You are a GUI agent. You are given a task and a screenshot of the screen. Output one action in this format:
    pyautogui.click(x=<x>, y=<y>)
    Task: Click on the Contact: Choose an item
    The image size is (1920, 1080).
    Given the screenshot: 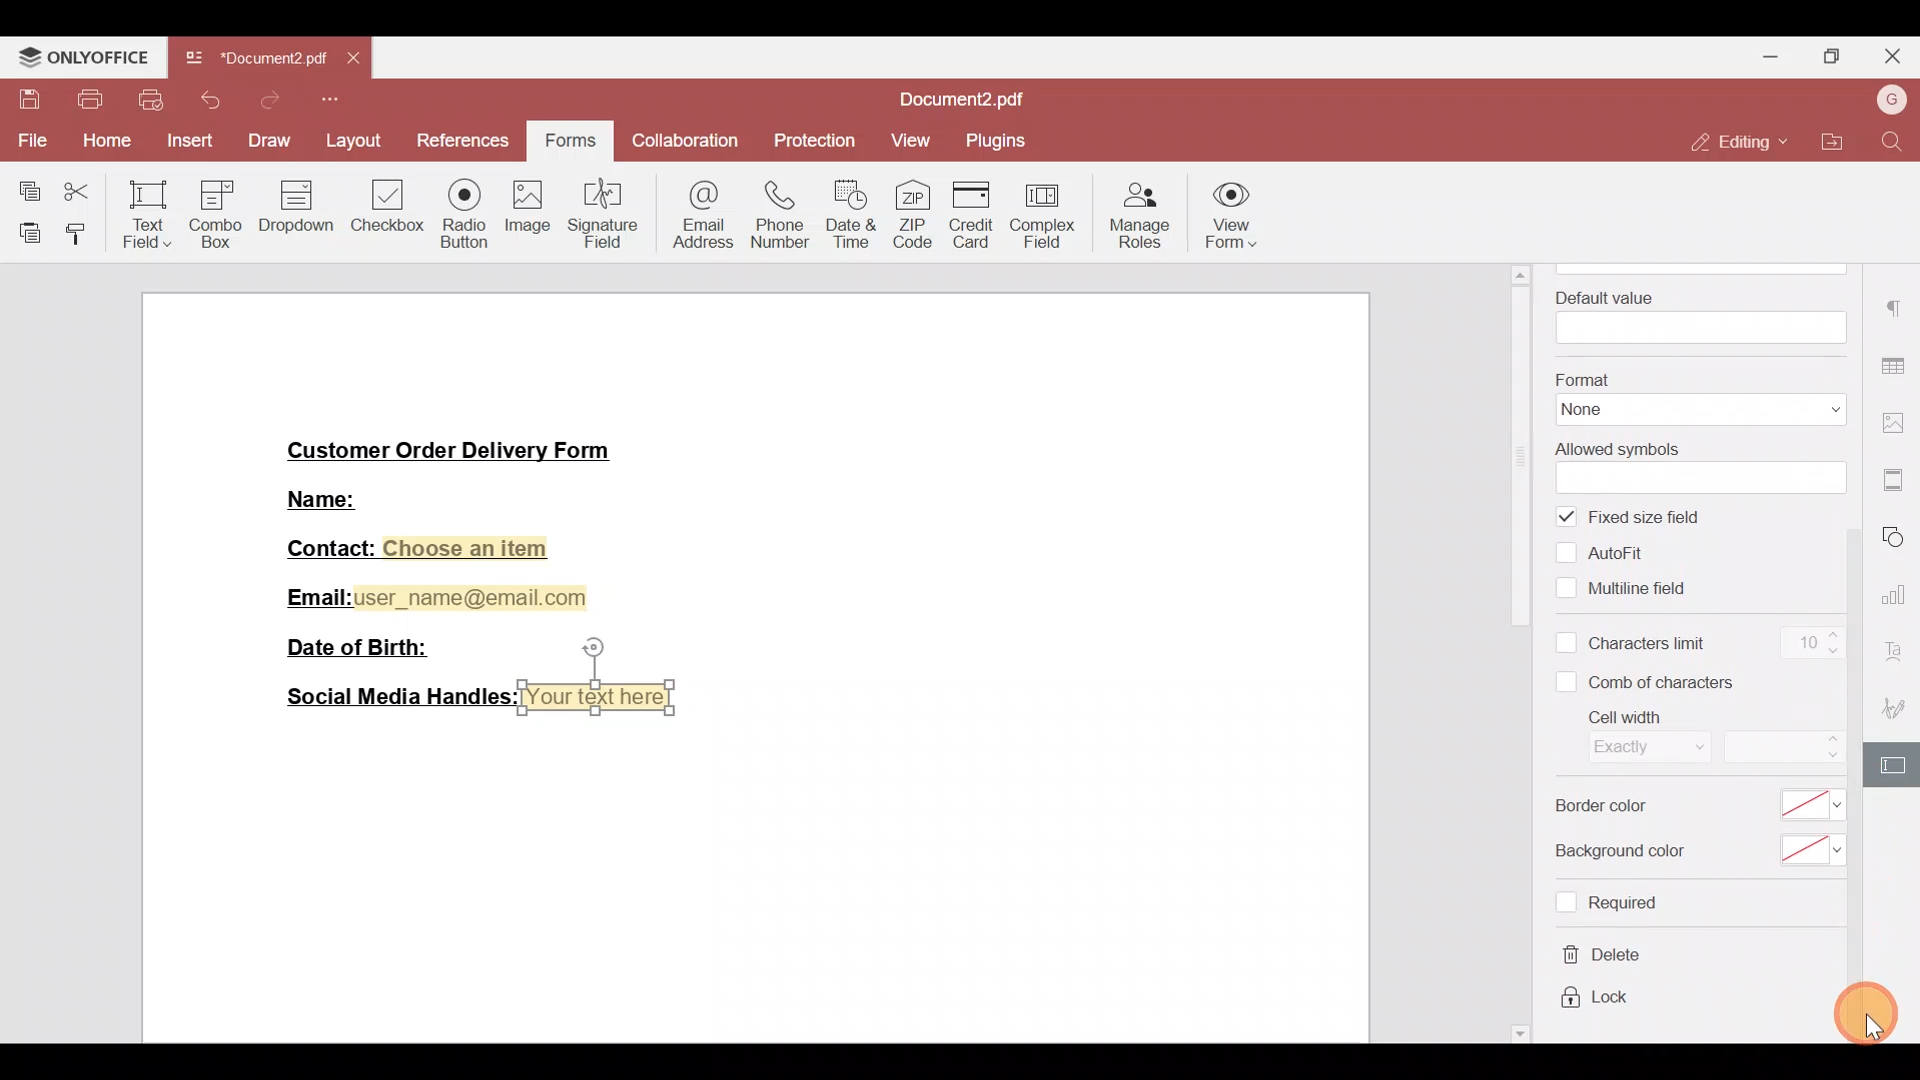 What is the action you would take?
    pyautogui.click(x=415, y=548)
    